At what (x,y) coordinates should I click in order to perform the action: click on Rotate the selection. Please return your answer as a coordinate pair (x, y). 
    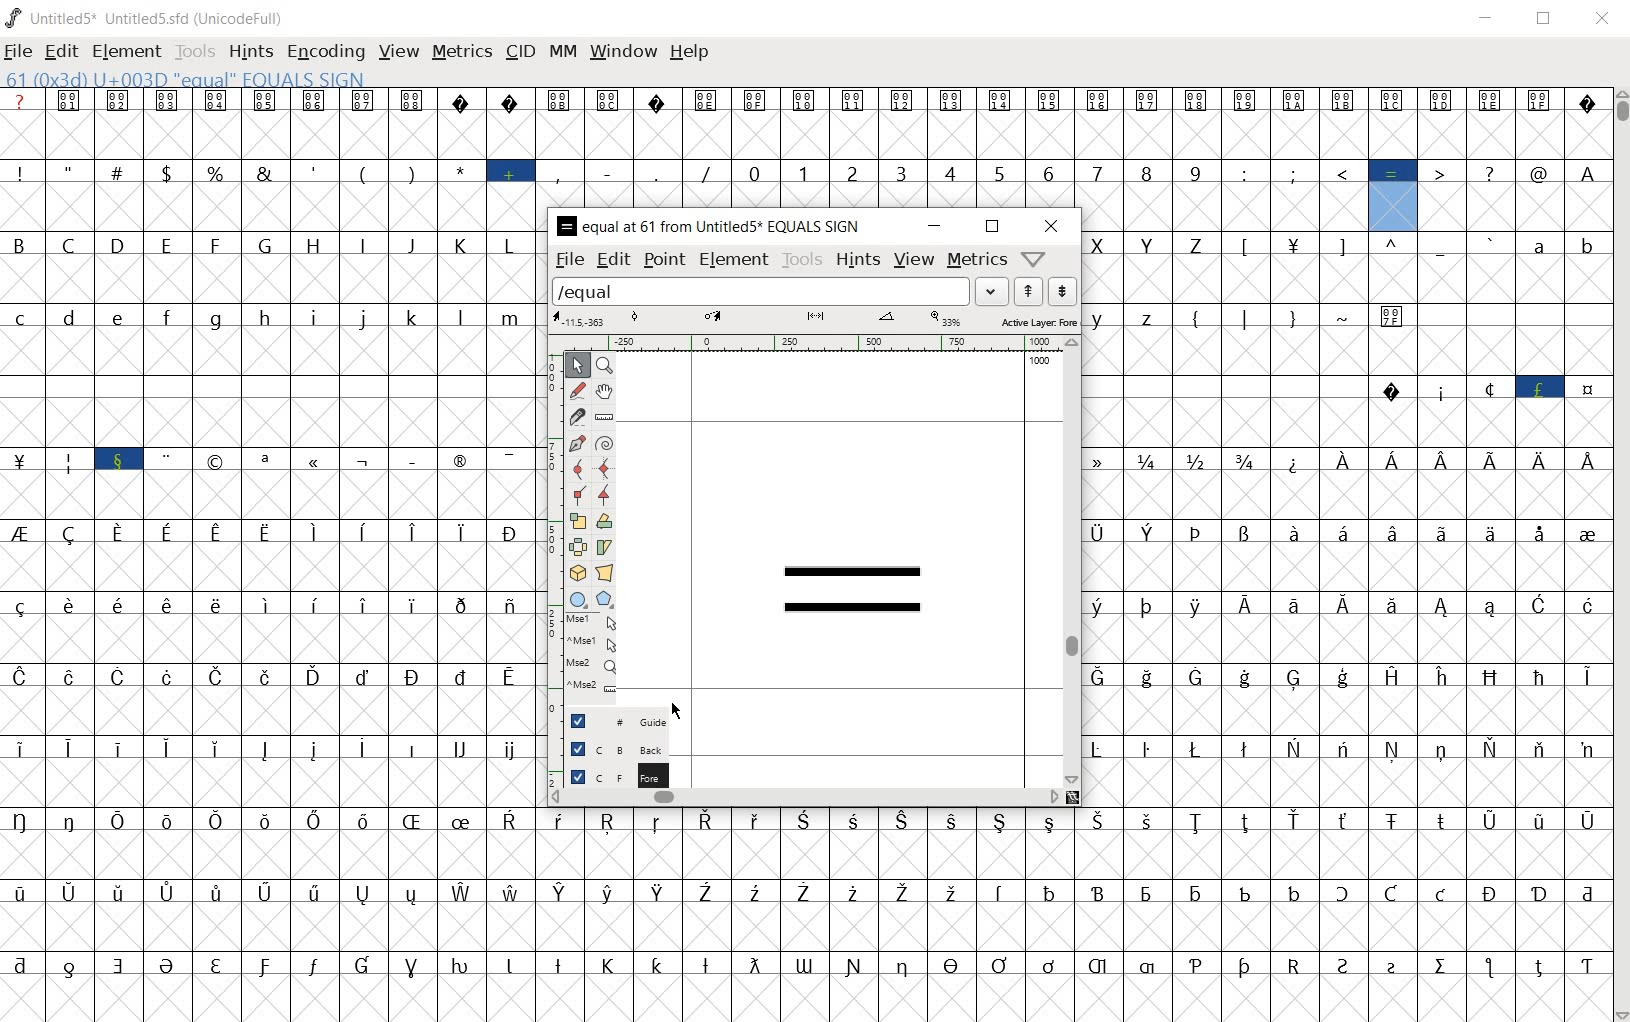
    Looking at the image, I should click on (605, 523).